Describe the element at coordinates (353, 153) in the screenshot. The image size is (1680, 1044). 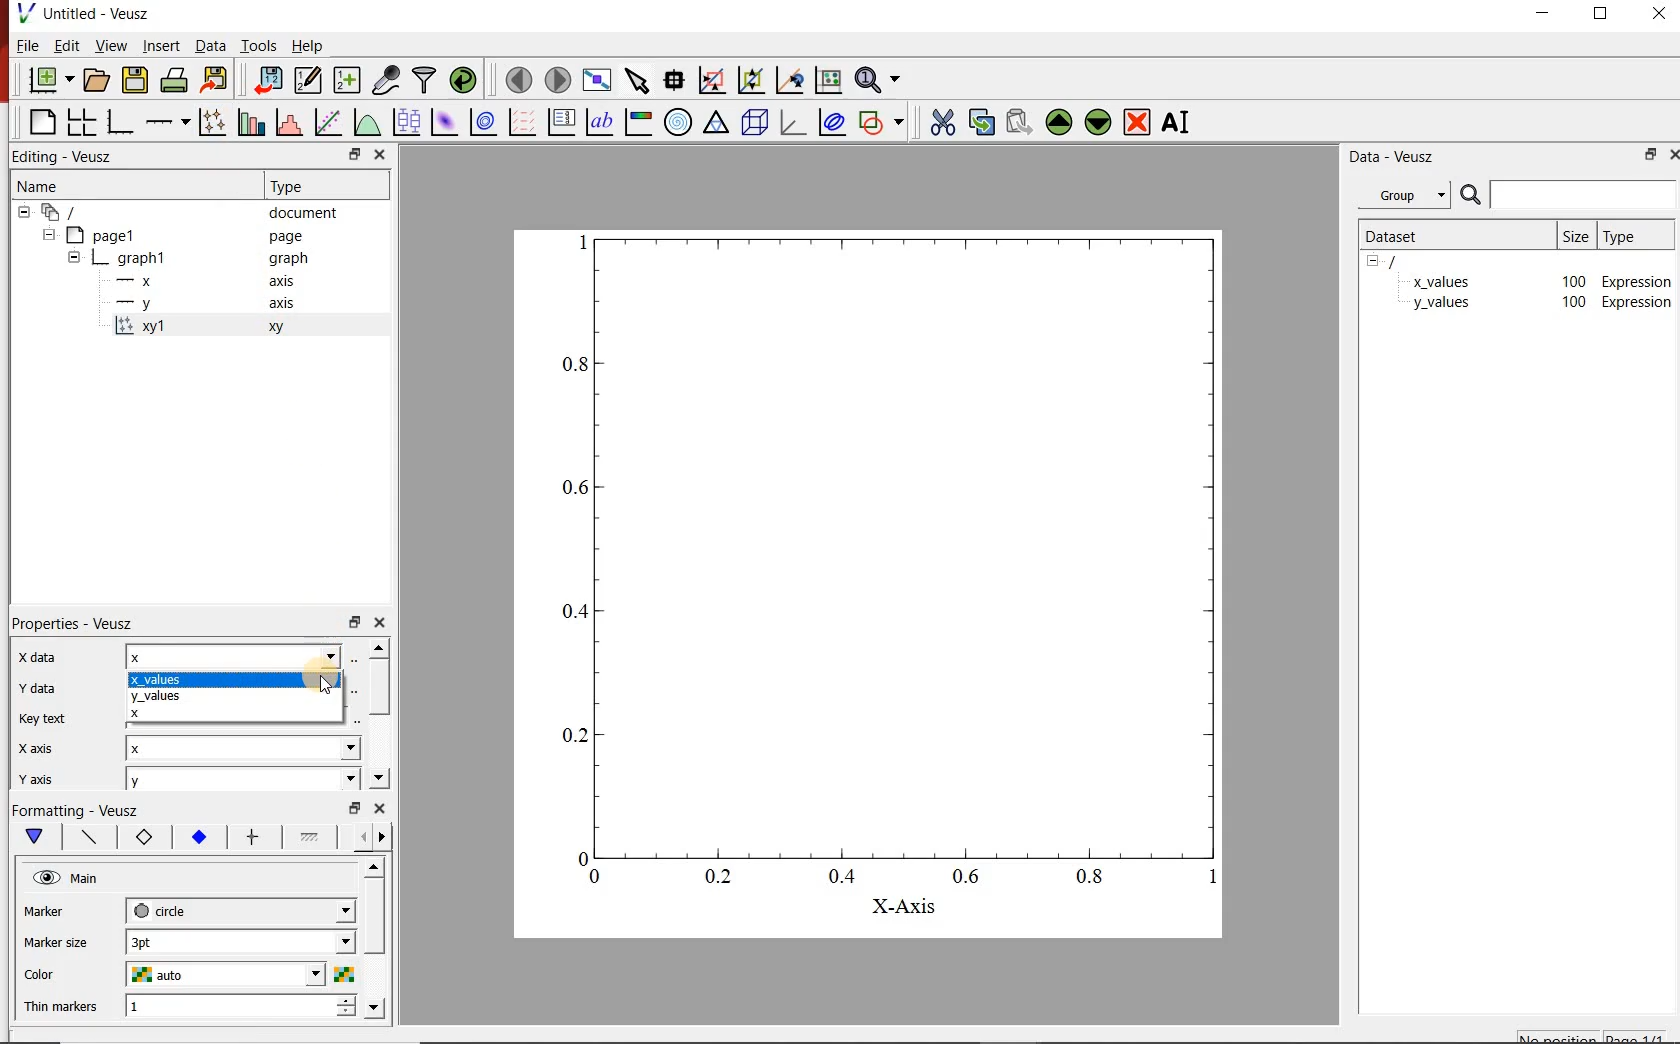
I see `restore down` at that location.